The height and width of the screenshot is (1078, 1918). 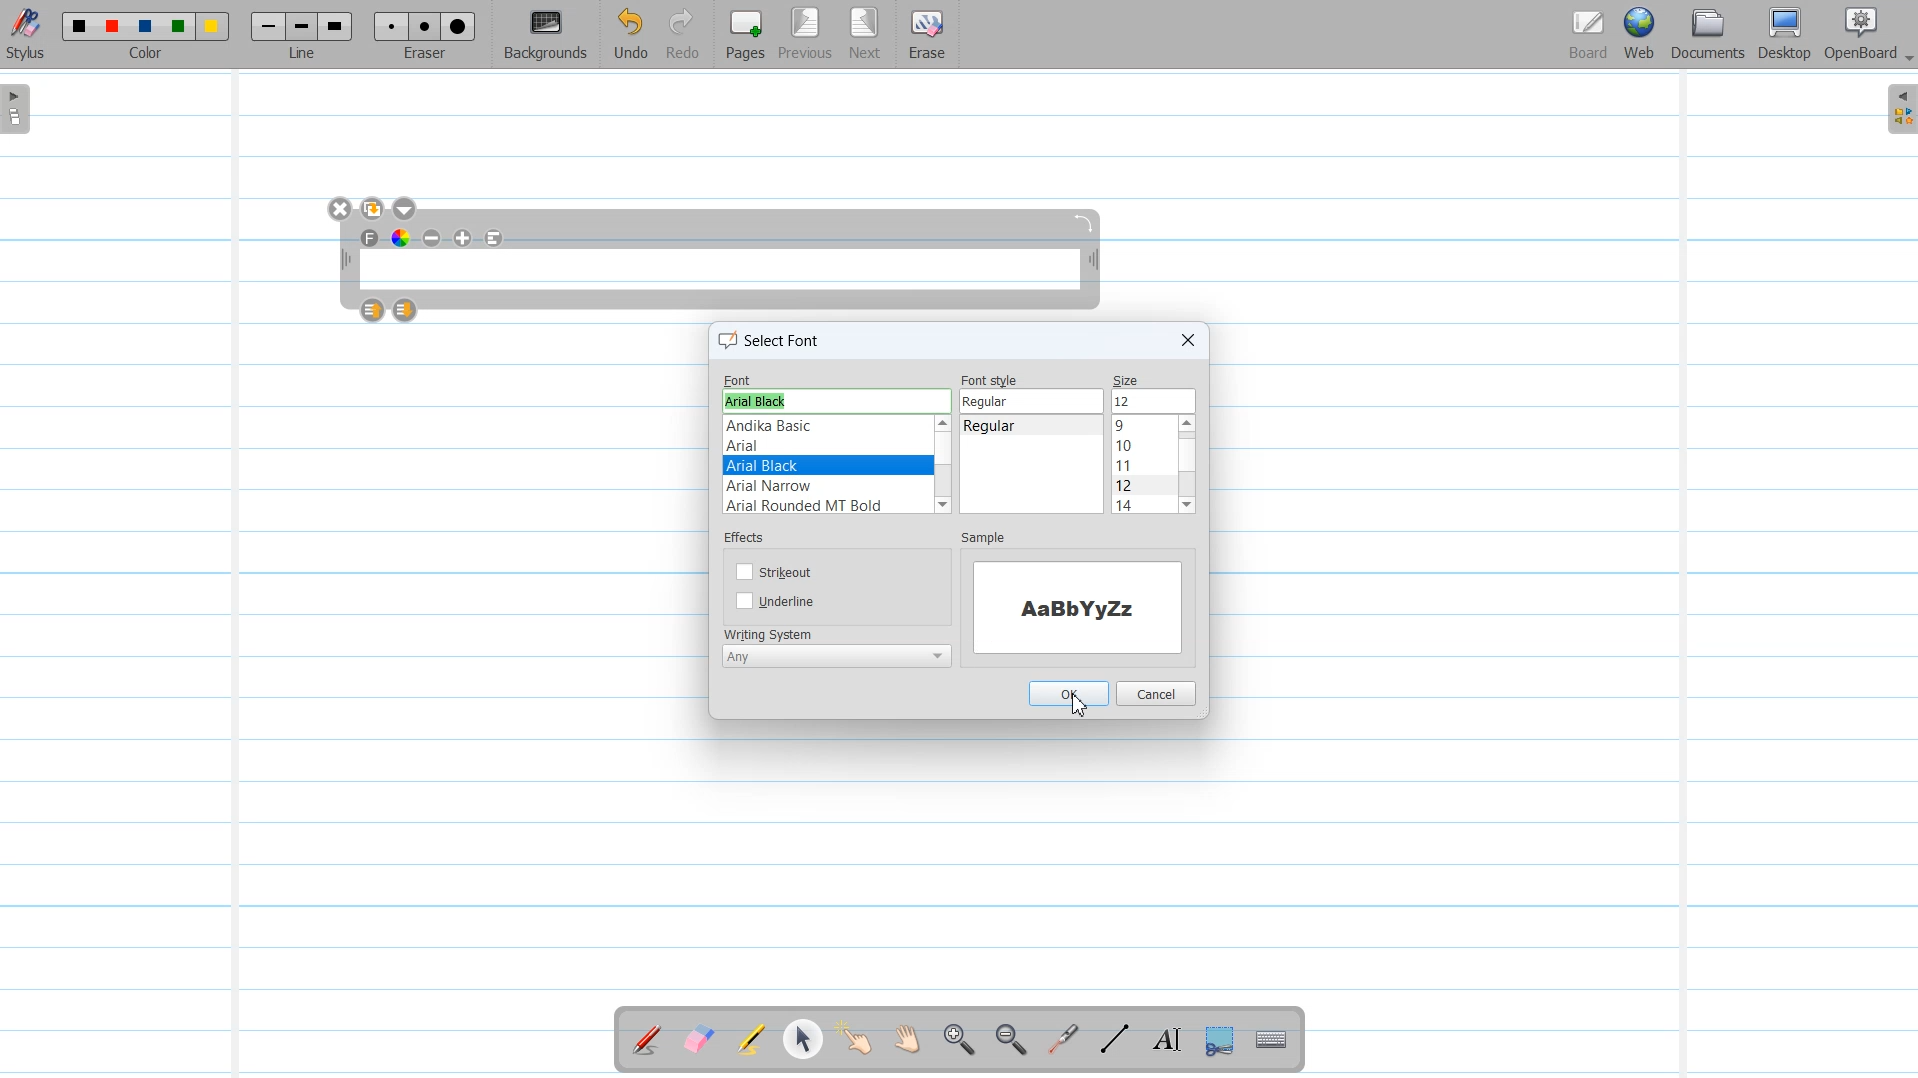 I want to click on Scroll Page, so click(x=907, y=1041).